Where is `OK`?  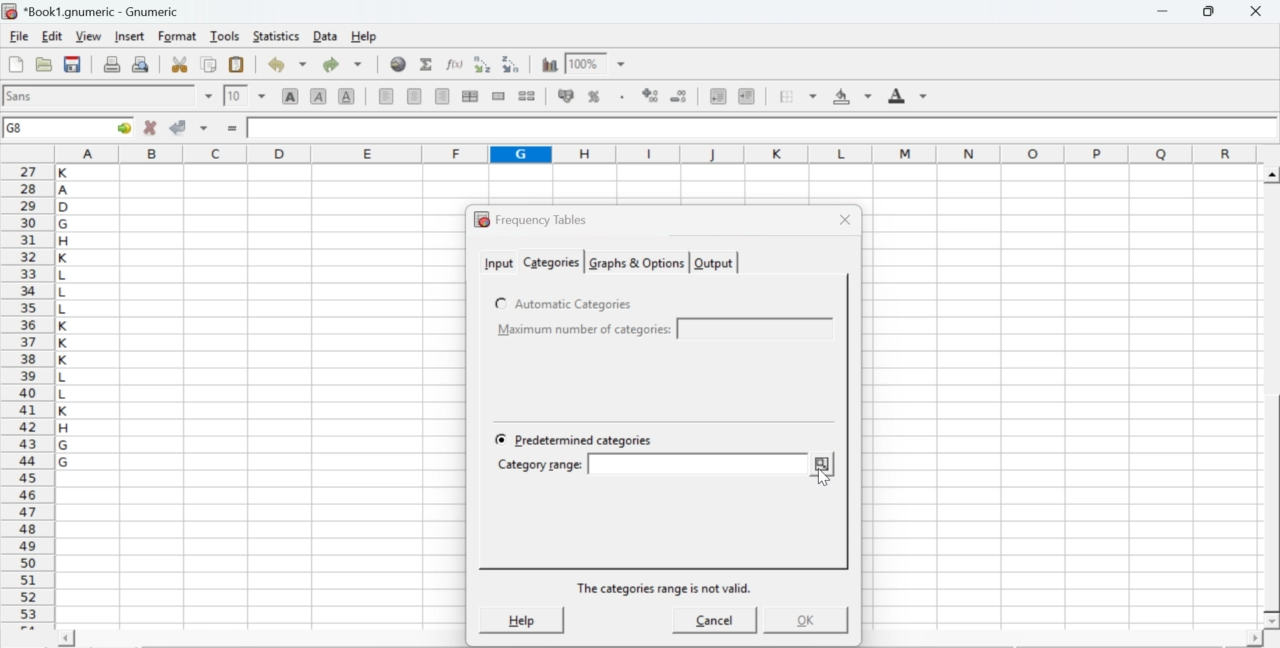
OK is located at coordinates (797, 619).